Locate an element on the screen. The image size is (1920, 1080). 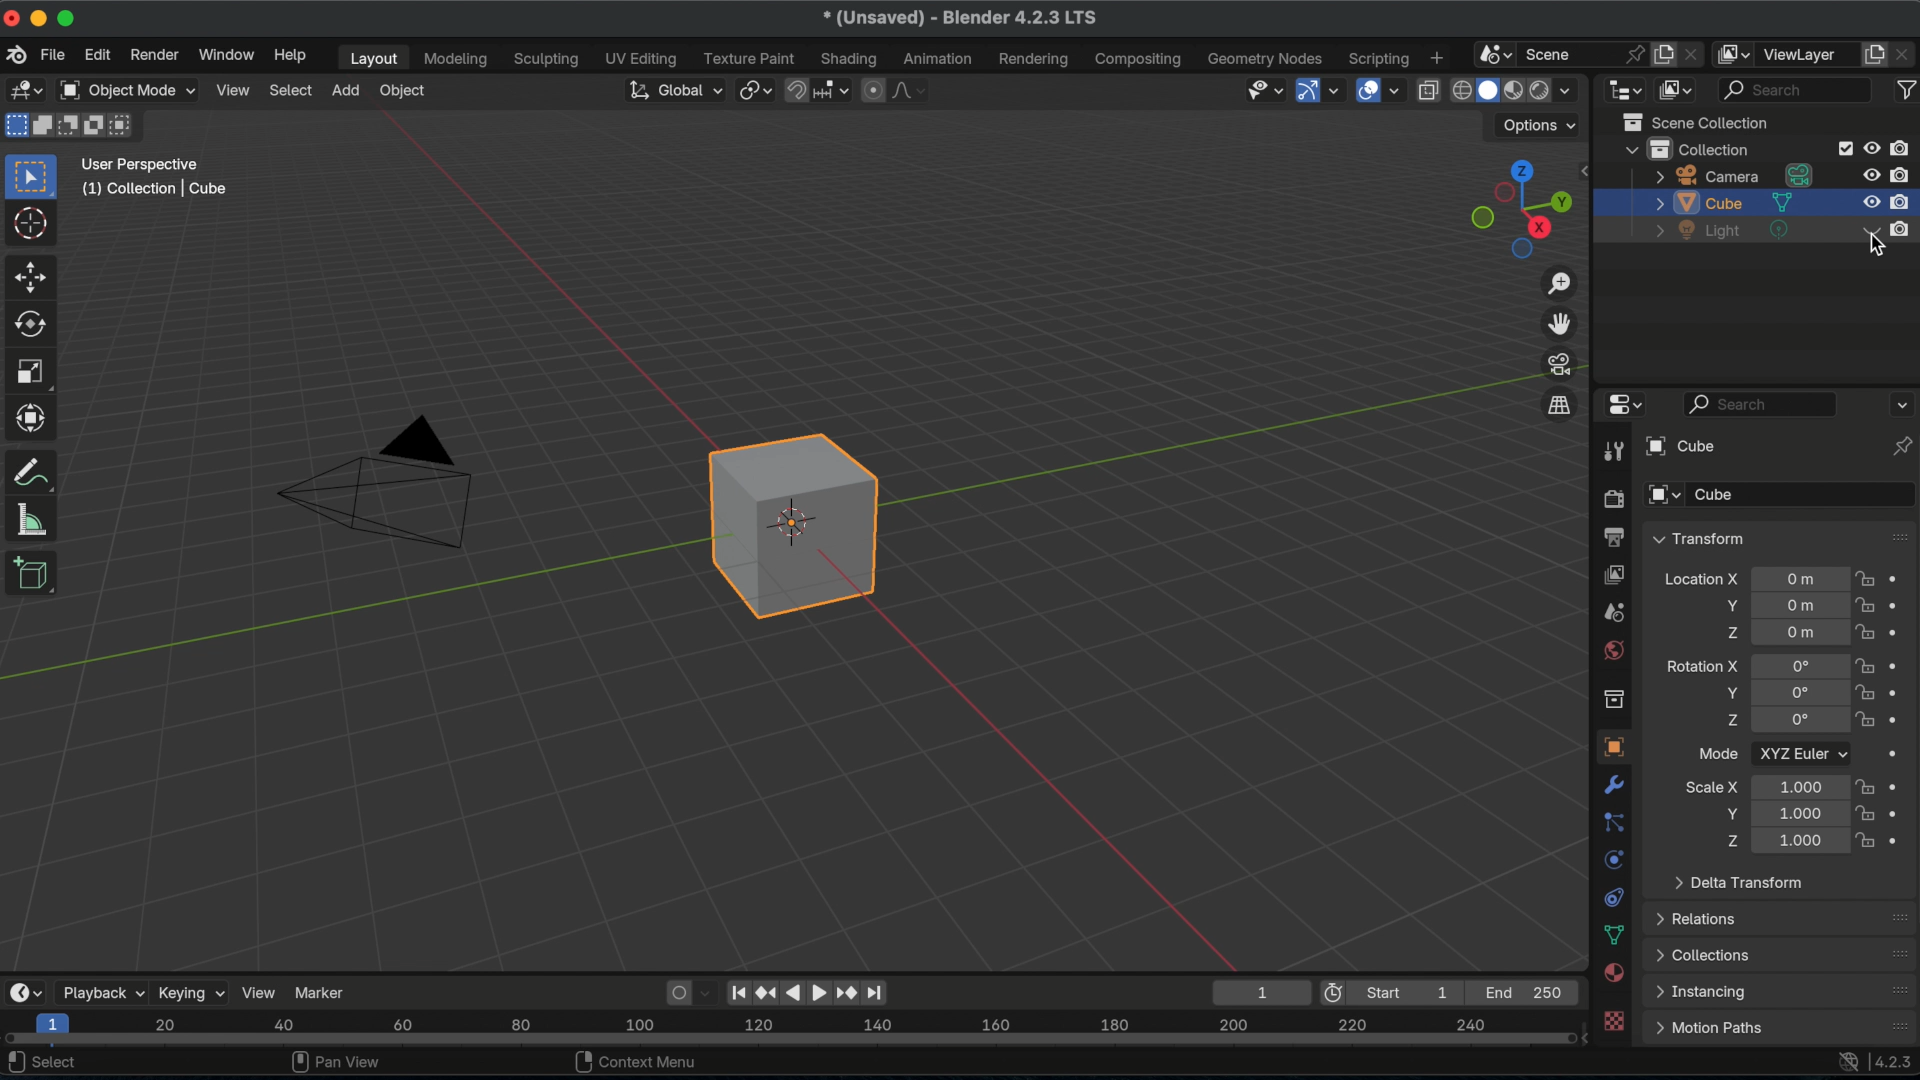
move is located at coordinates (33, 275).